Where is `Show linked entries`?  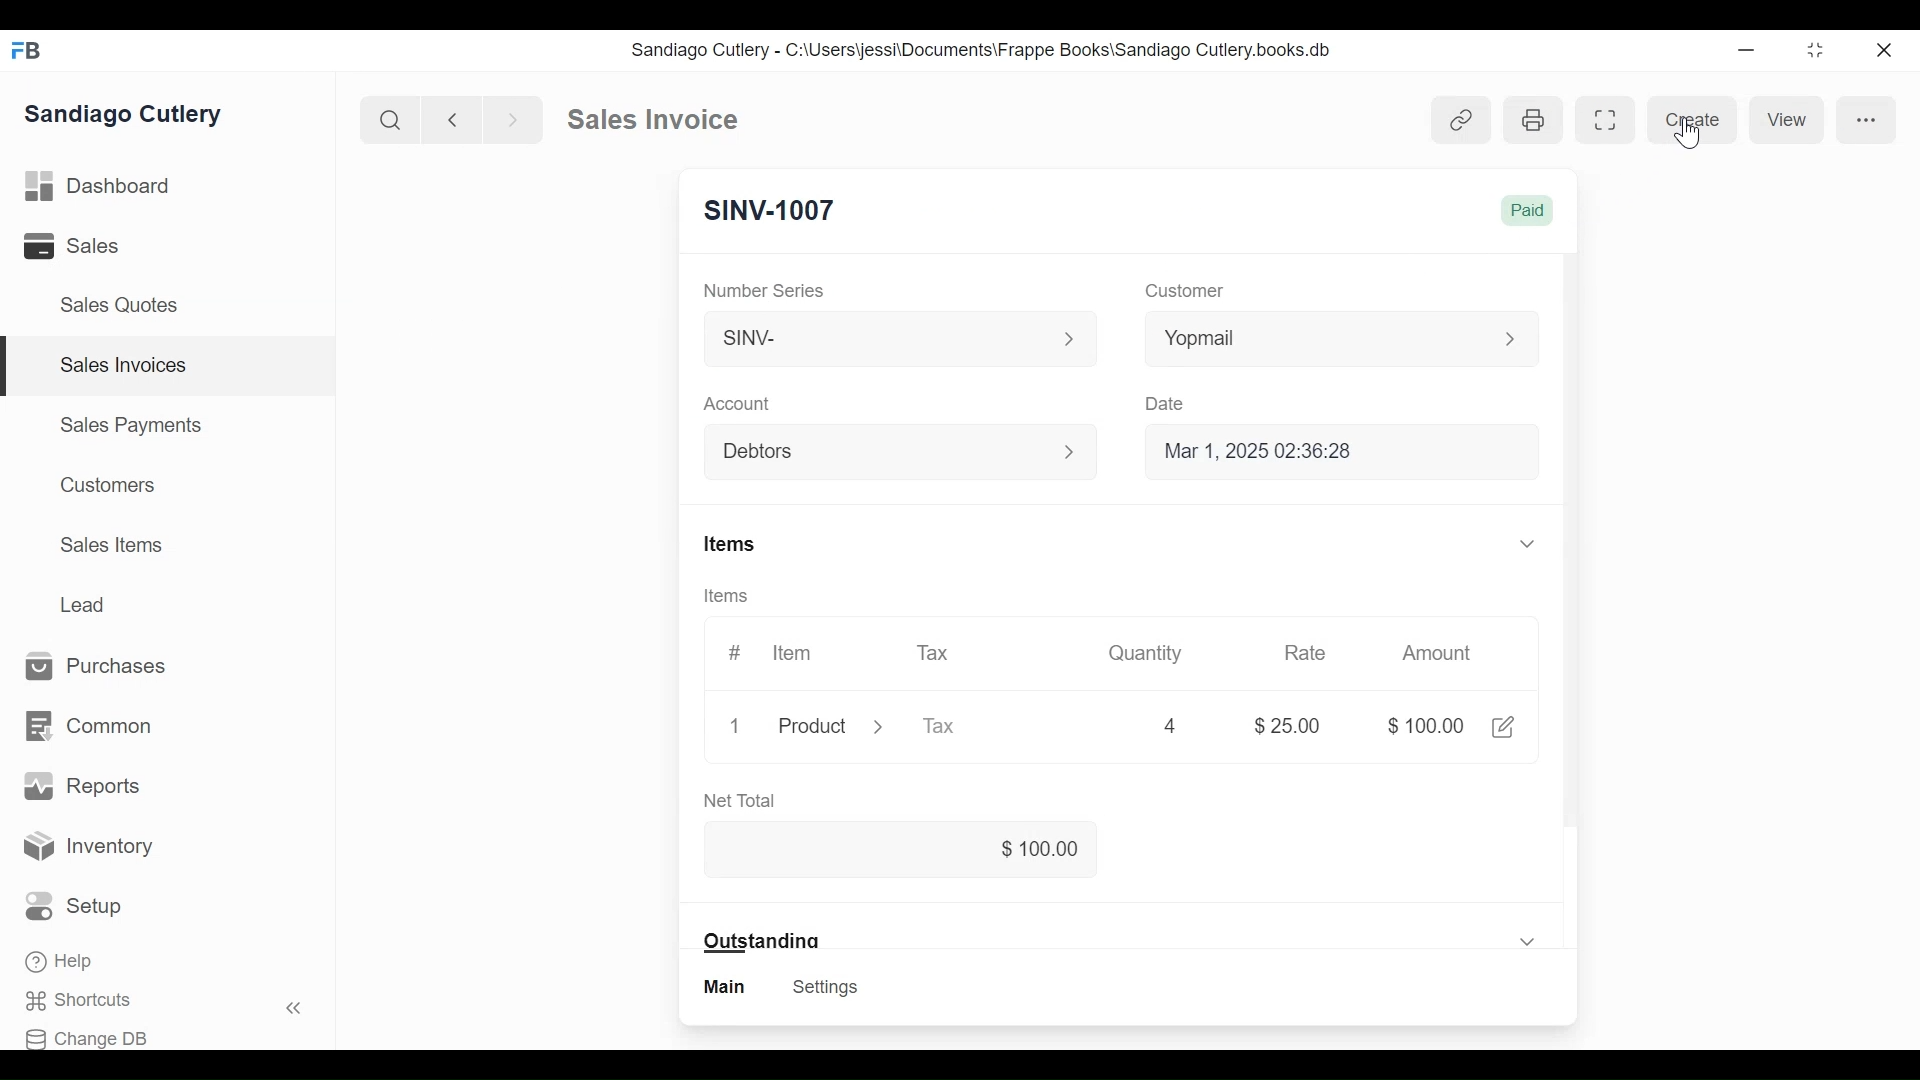
Show linked entries is located at coordinates (1462, 118).